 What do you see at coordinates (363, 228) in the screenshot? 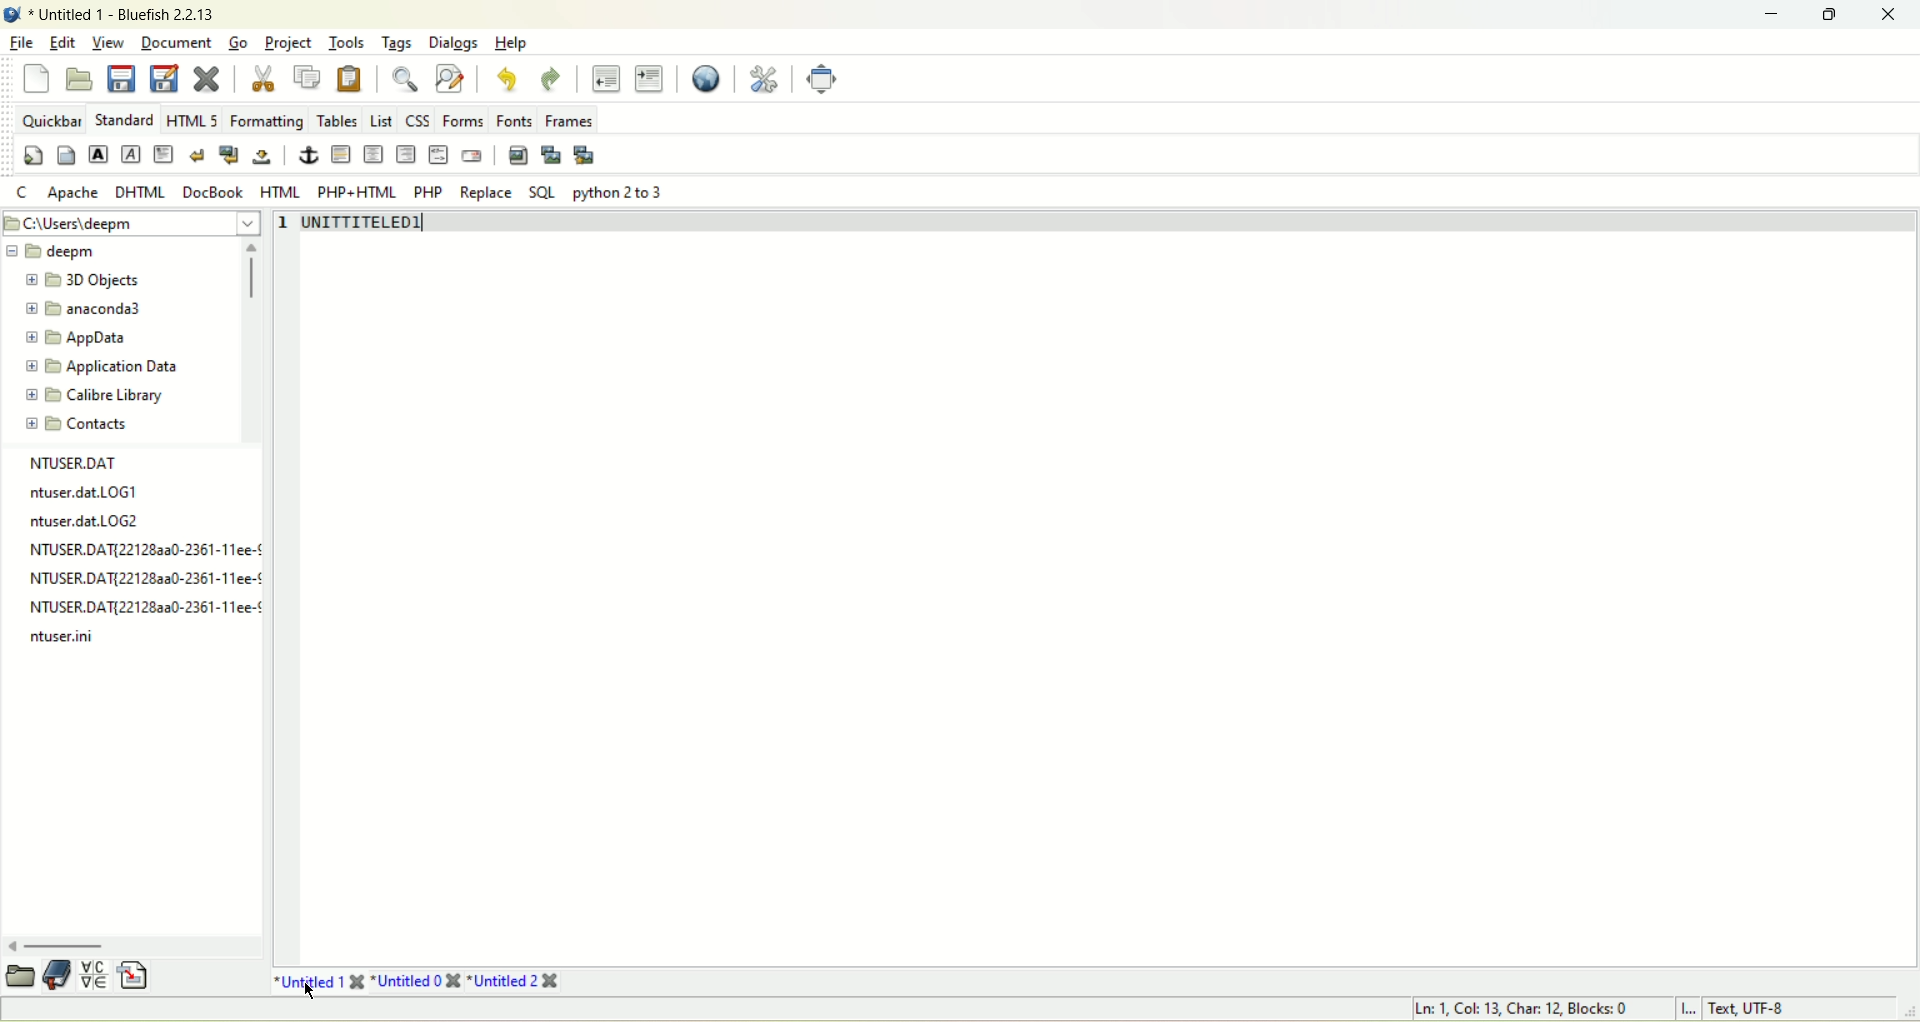
I see `Untitled 1` at bounding box center [363, 228].